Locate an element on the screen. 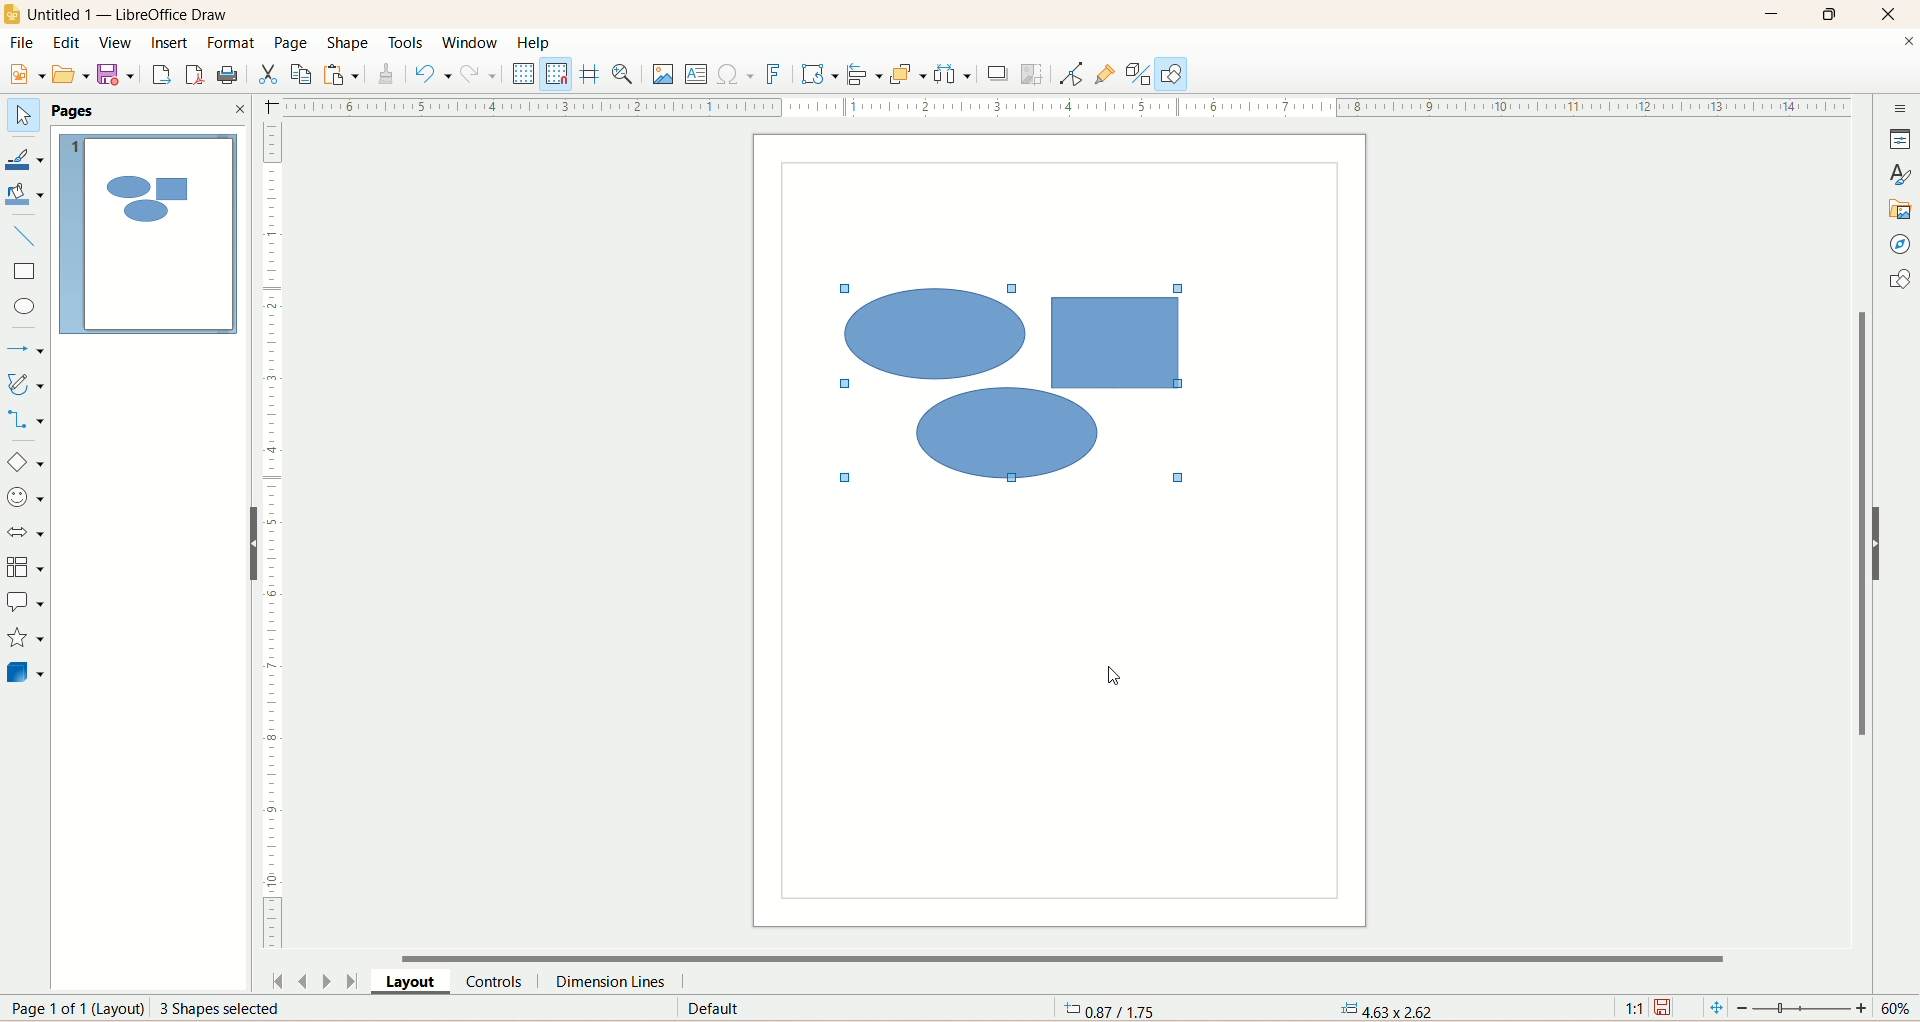 This screenshot has width=1920, height=1022. connector is located at coordinates (24, 420).